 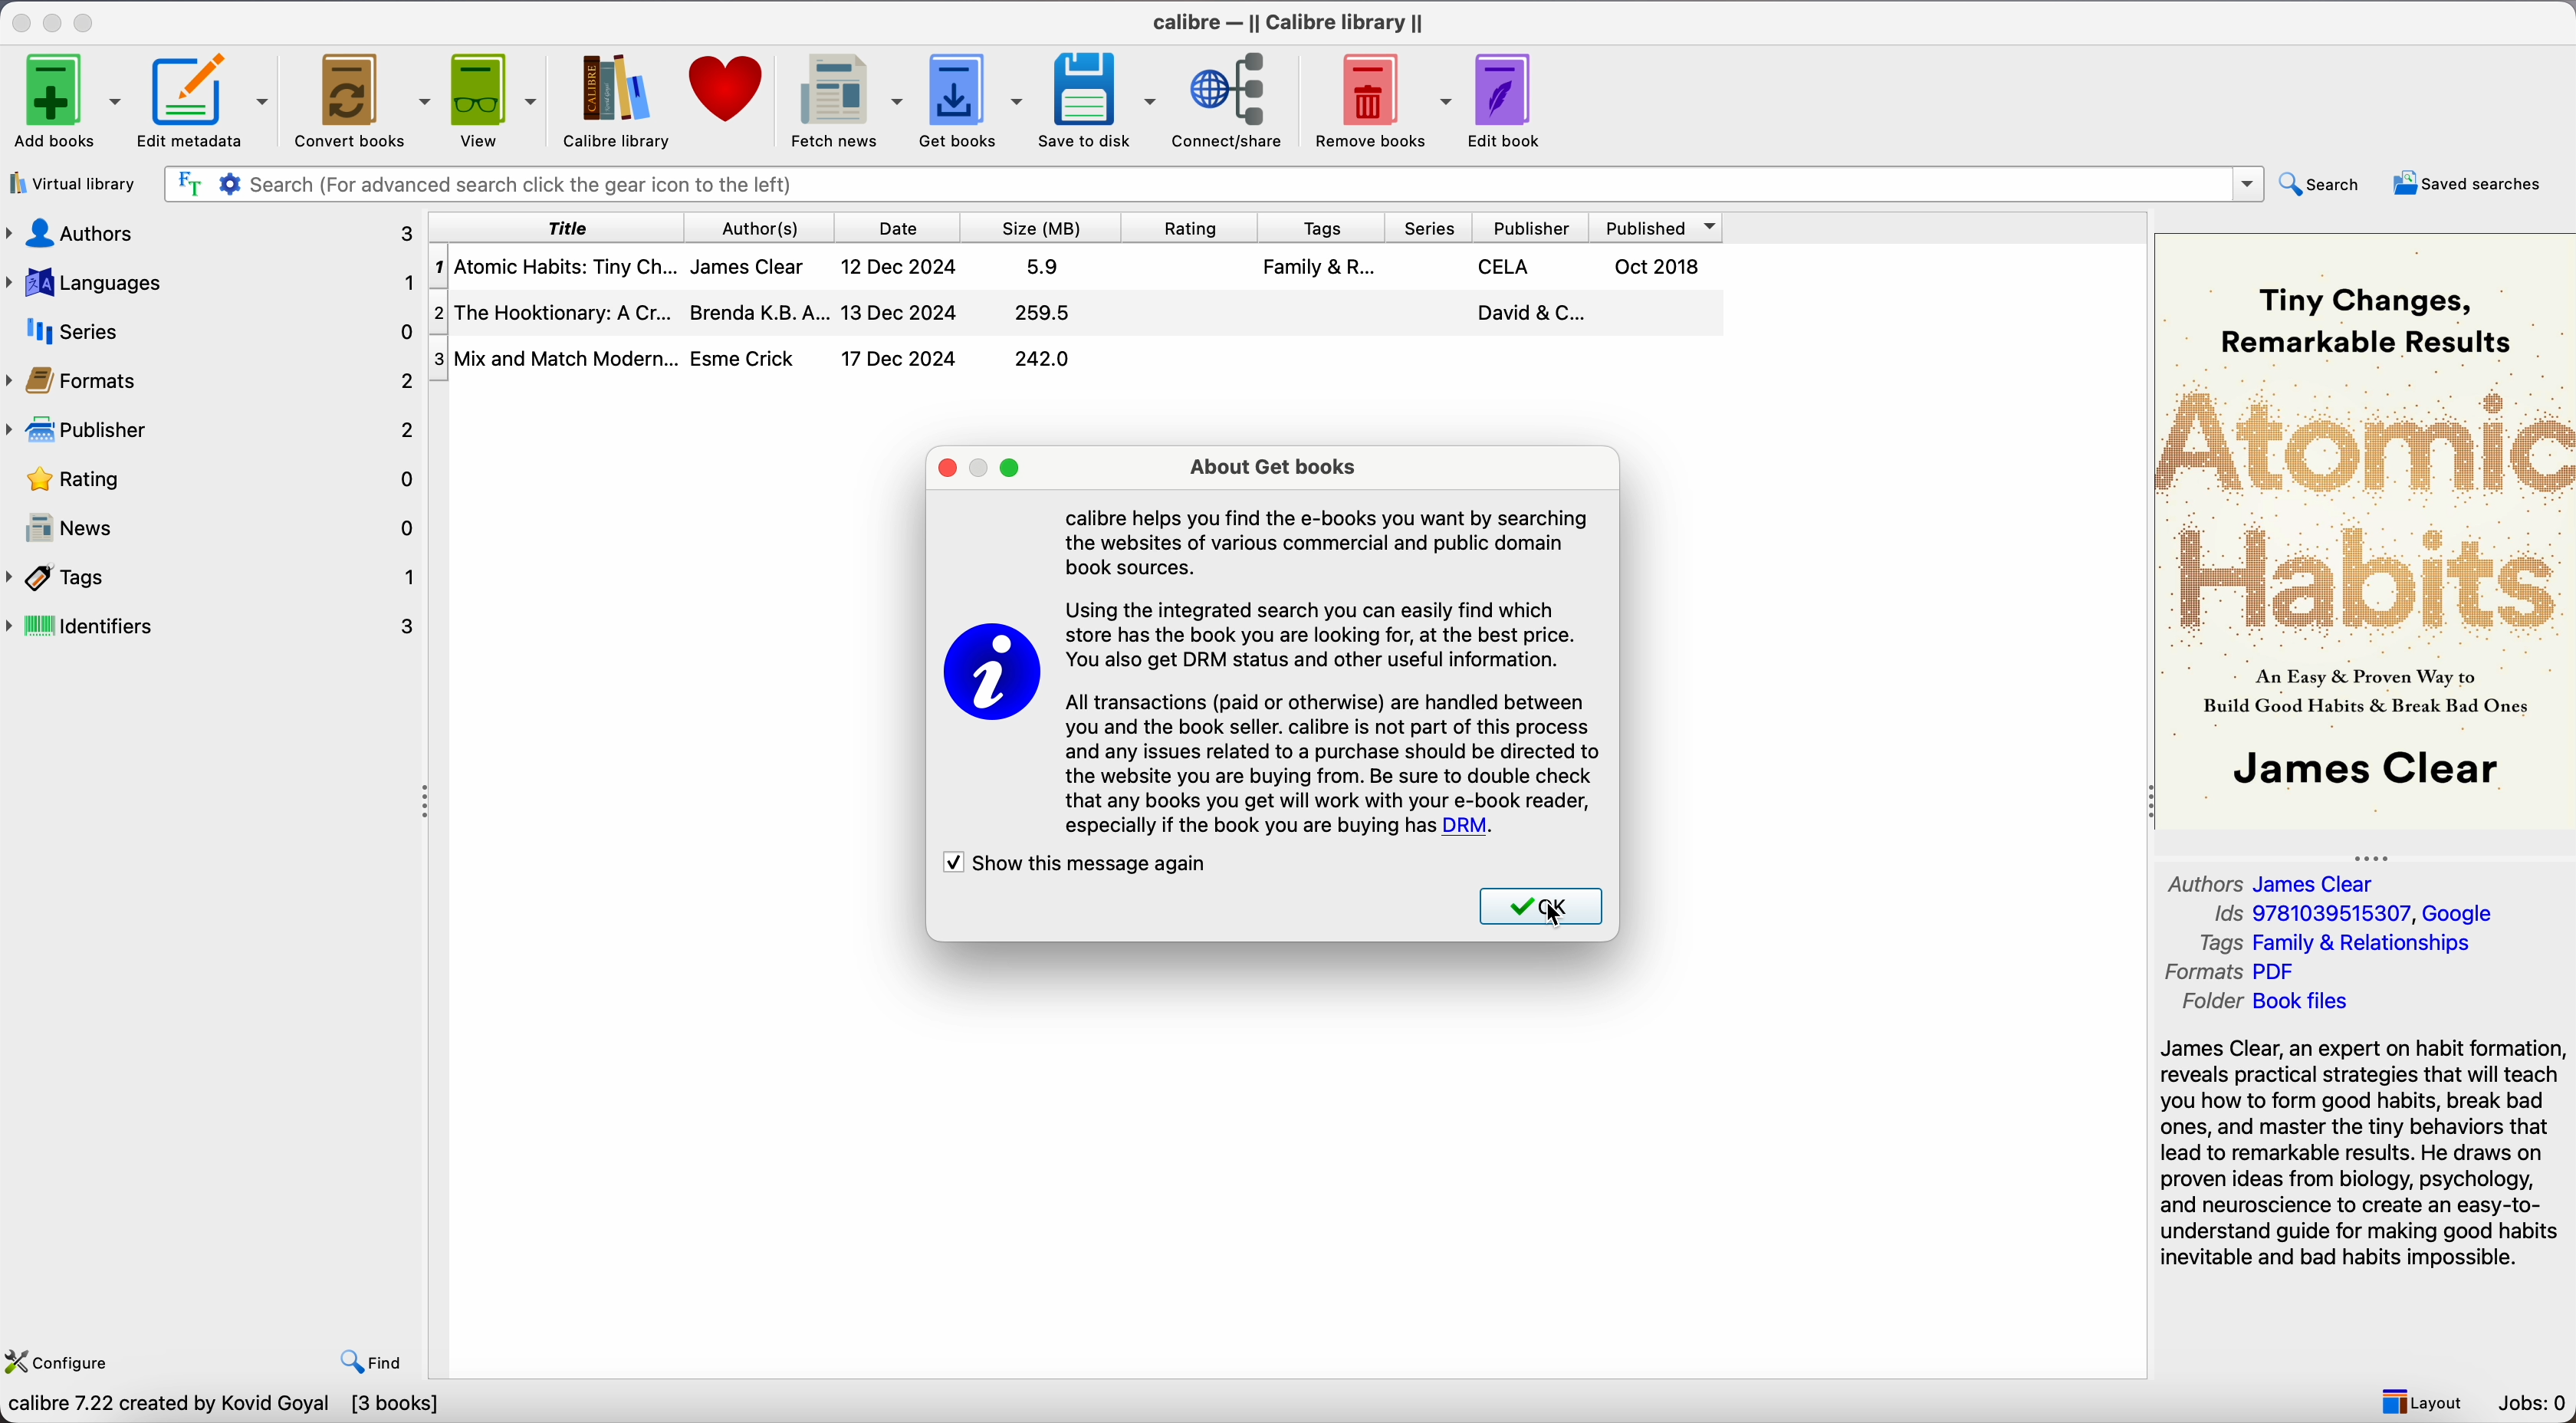 What do you see at coordinates (760, 312) in the screenshot?
I see `Brenda K.B.A...` at bounding box center [760, 312].